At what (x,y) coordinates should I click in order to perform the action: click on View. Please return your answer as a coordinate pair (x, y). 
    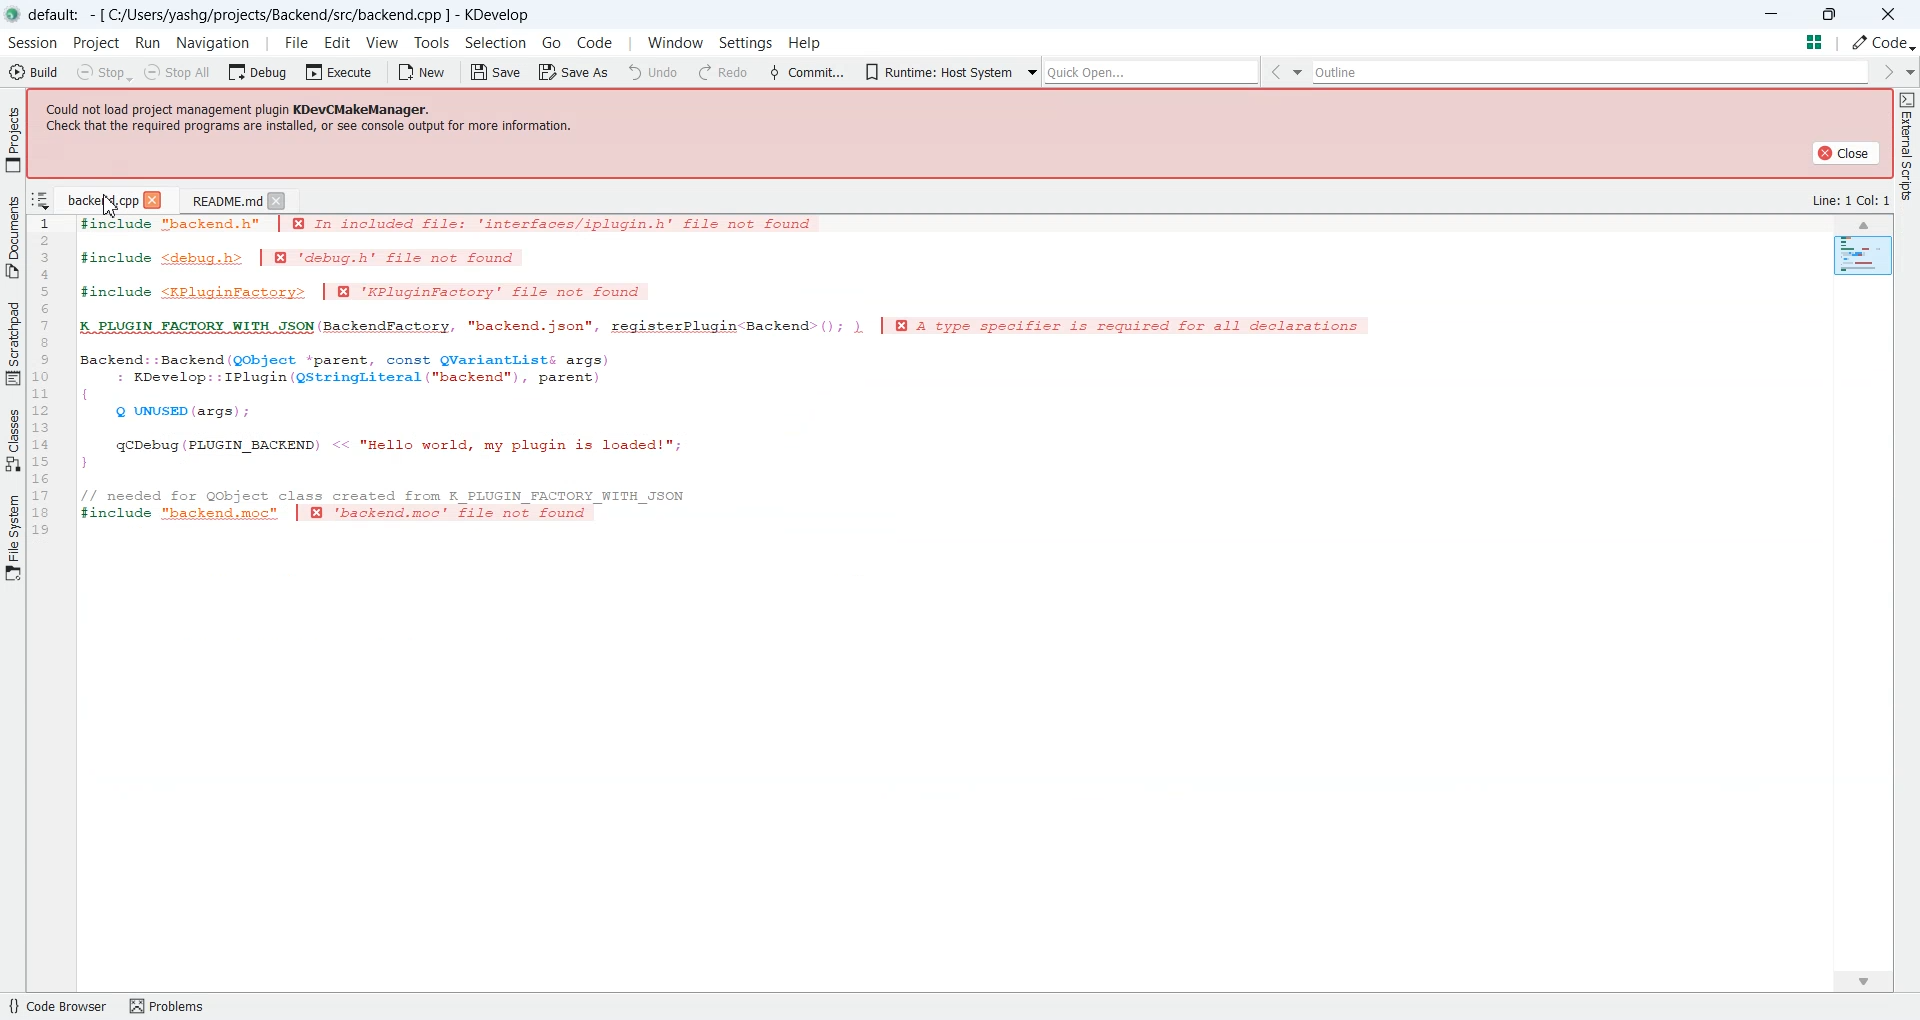
    Looking at the image, I should click on (383, 42).